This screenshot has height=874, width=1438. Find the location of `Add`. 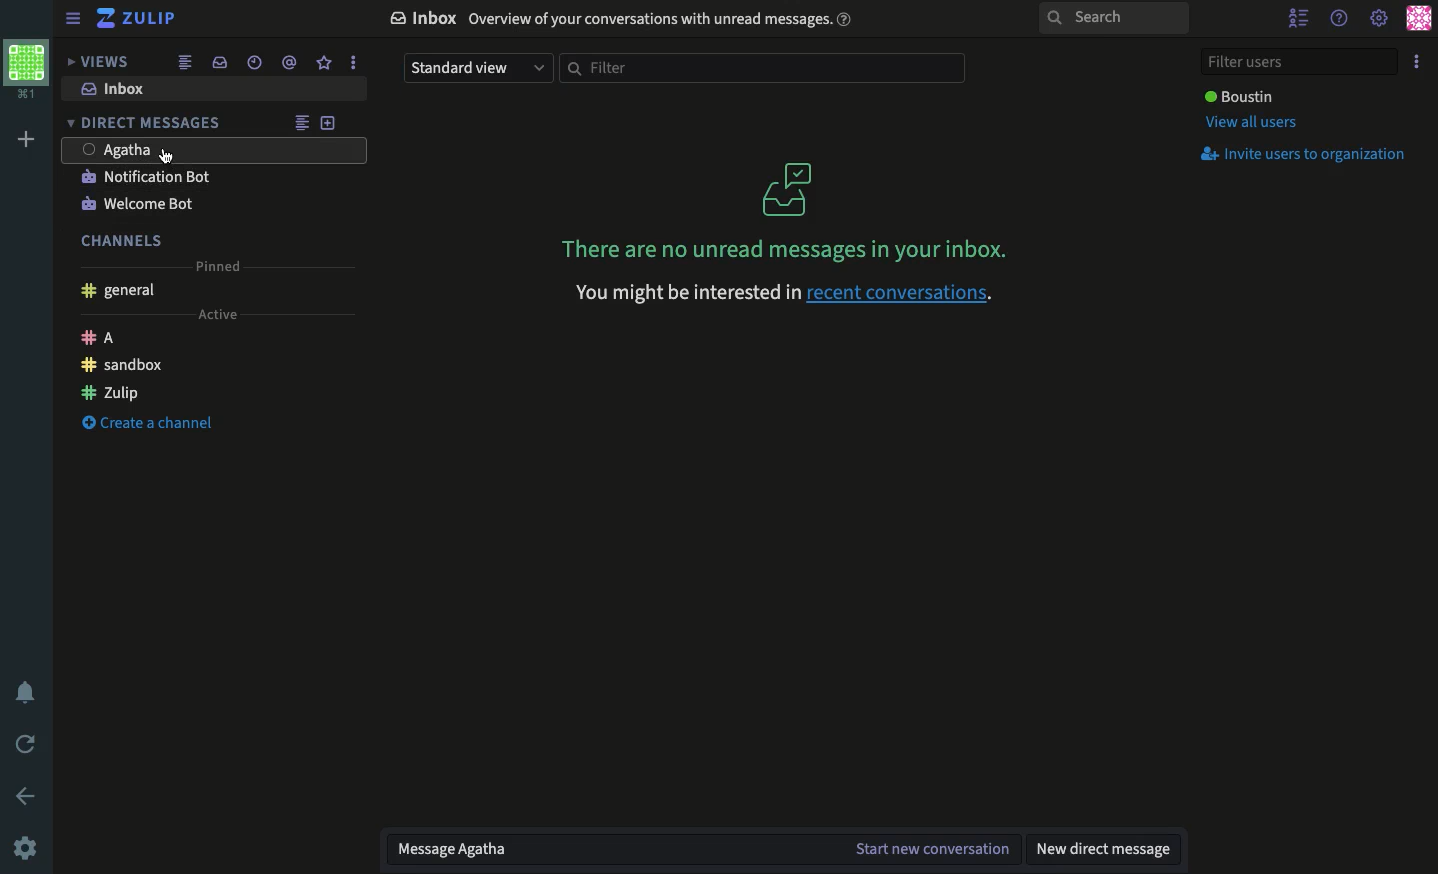

Add is located at coordinates (30, 139).